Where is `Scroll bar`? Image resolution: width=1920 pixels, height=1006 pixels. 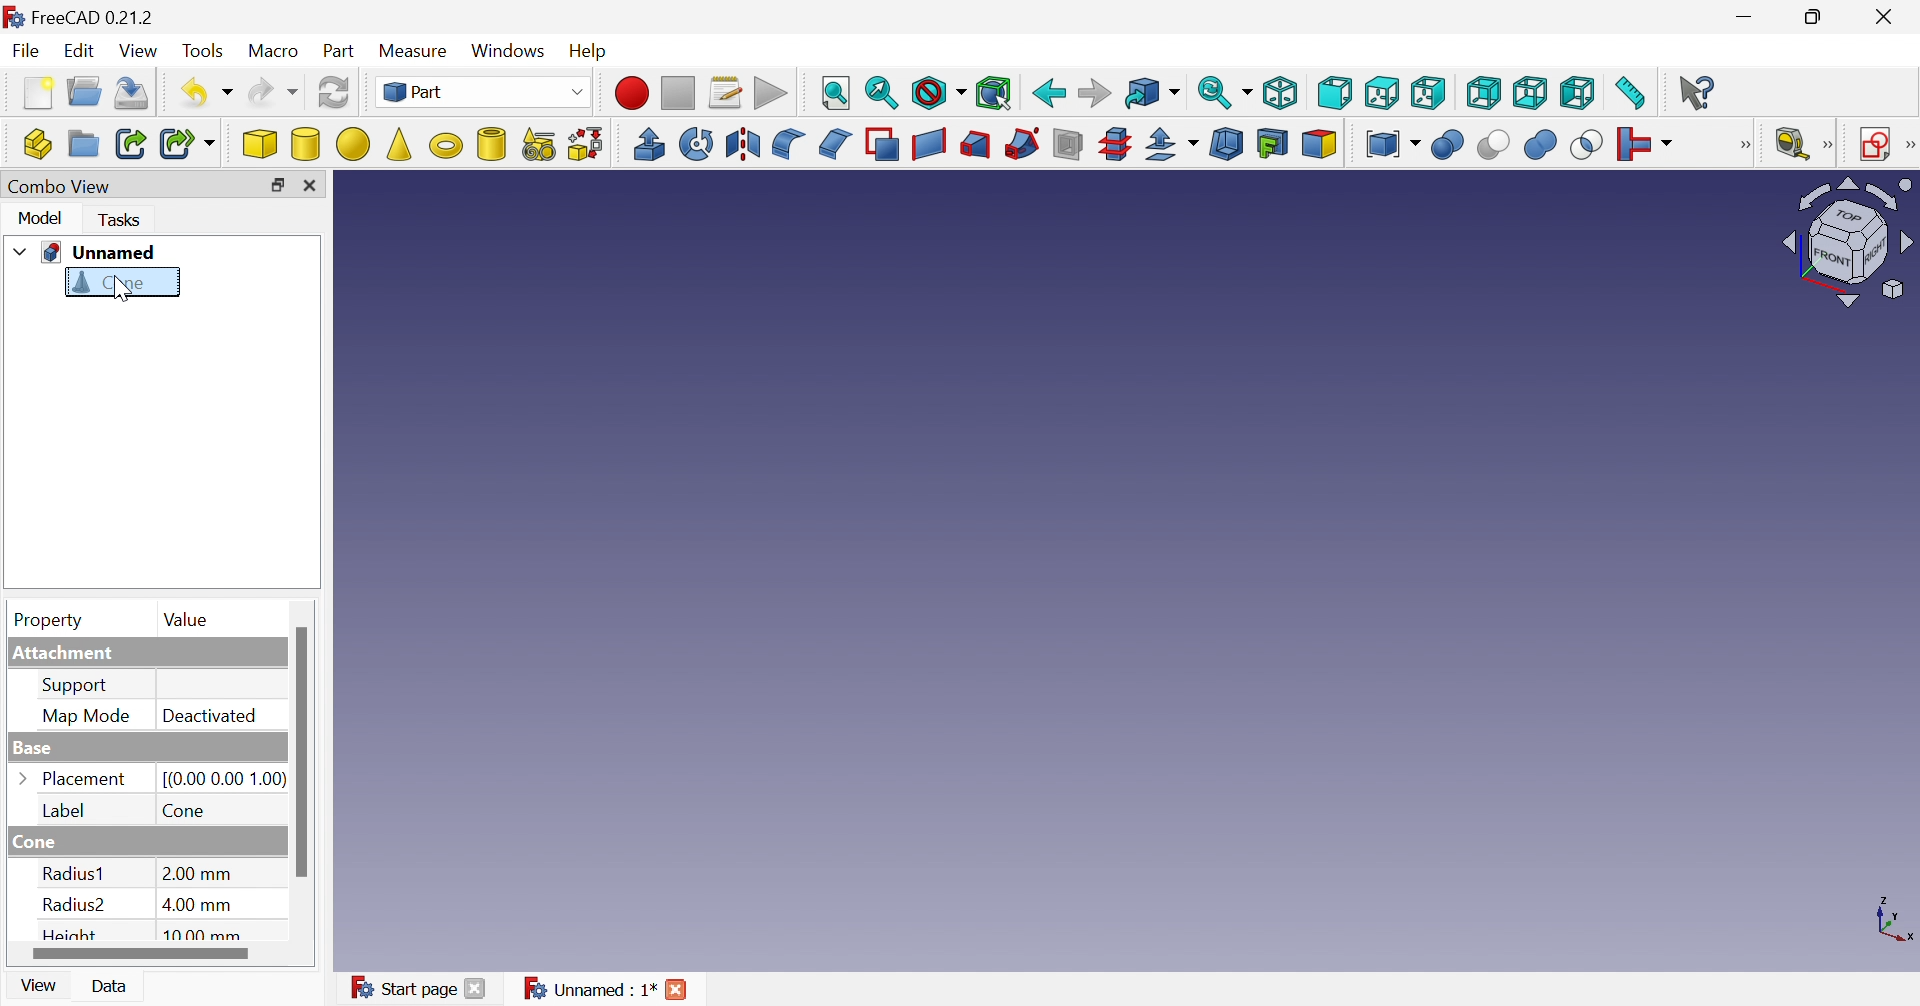
Scroll bar is located at coordinates (301, 750).